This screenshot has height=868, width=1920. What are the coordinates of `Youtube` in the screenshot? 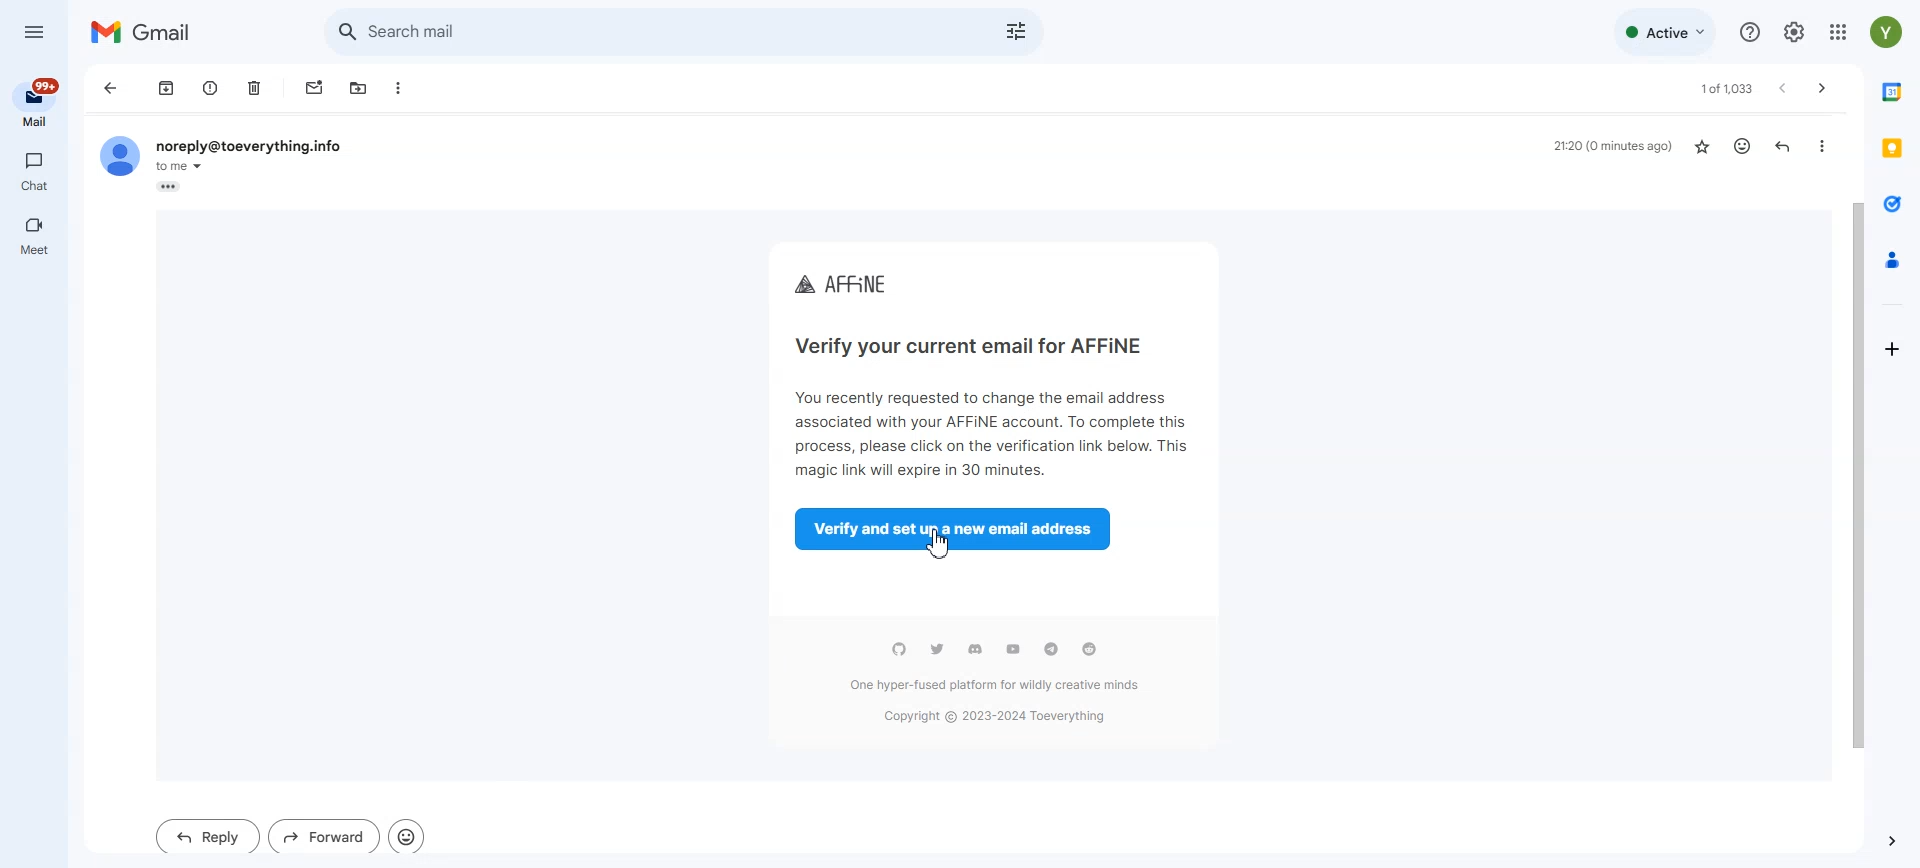 It's located at (1013, 649).